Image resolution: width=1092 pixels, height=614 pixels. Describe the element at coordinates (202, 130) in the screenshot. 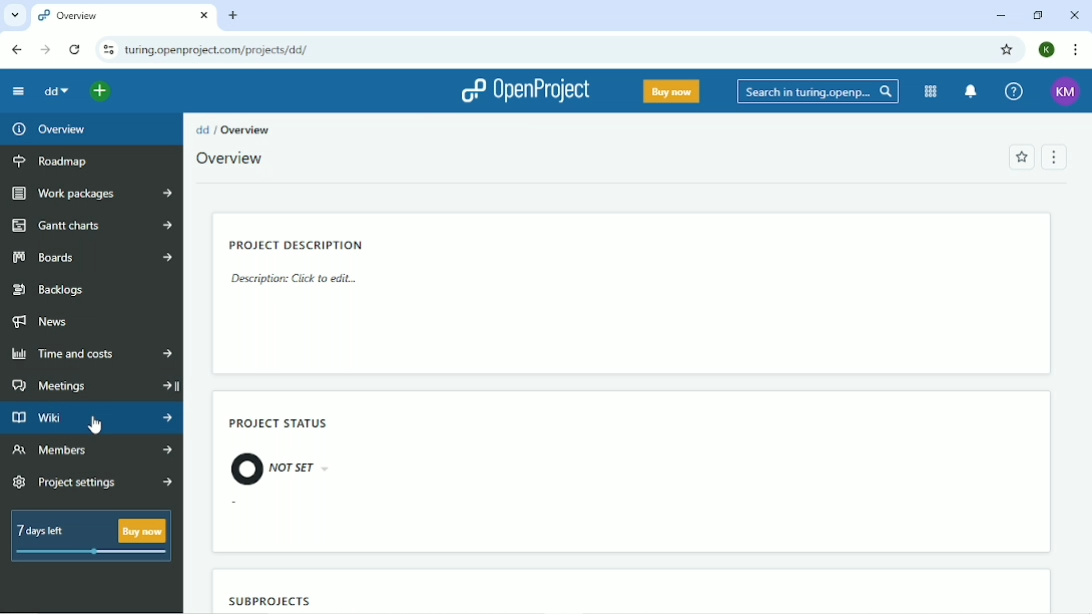

I see `dd` at that location.